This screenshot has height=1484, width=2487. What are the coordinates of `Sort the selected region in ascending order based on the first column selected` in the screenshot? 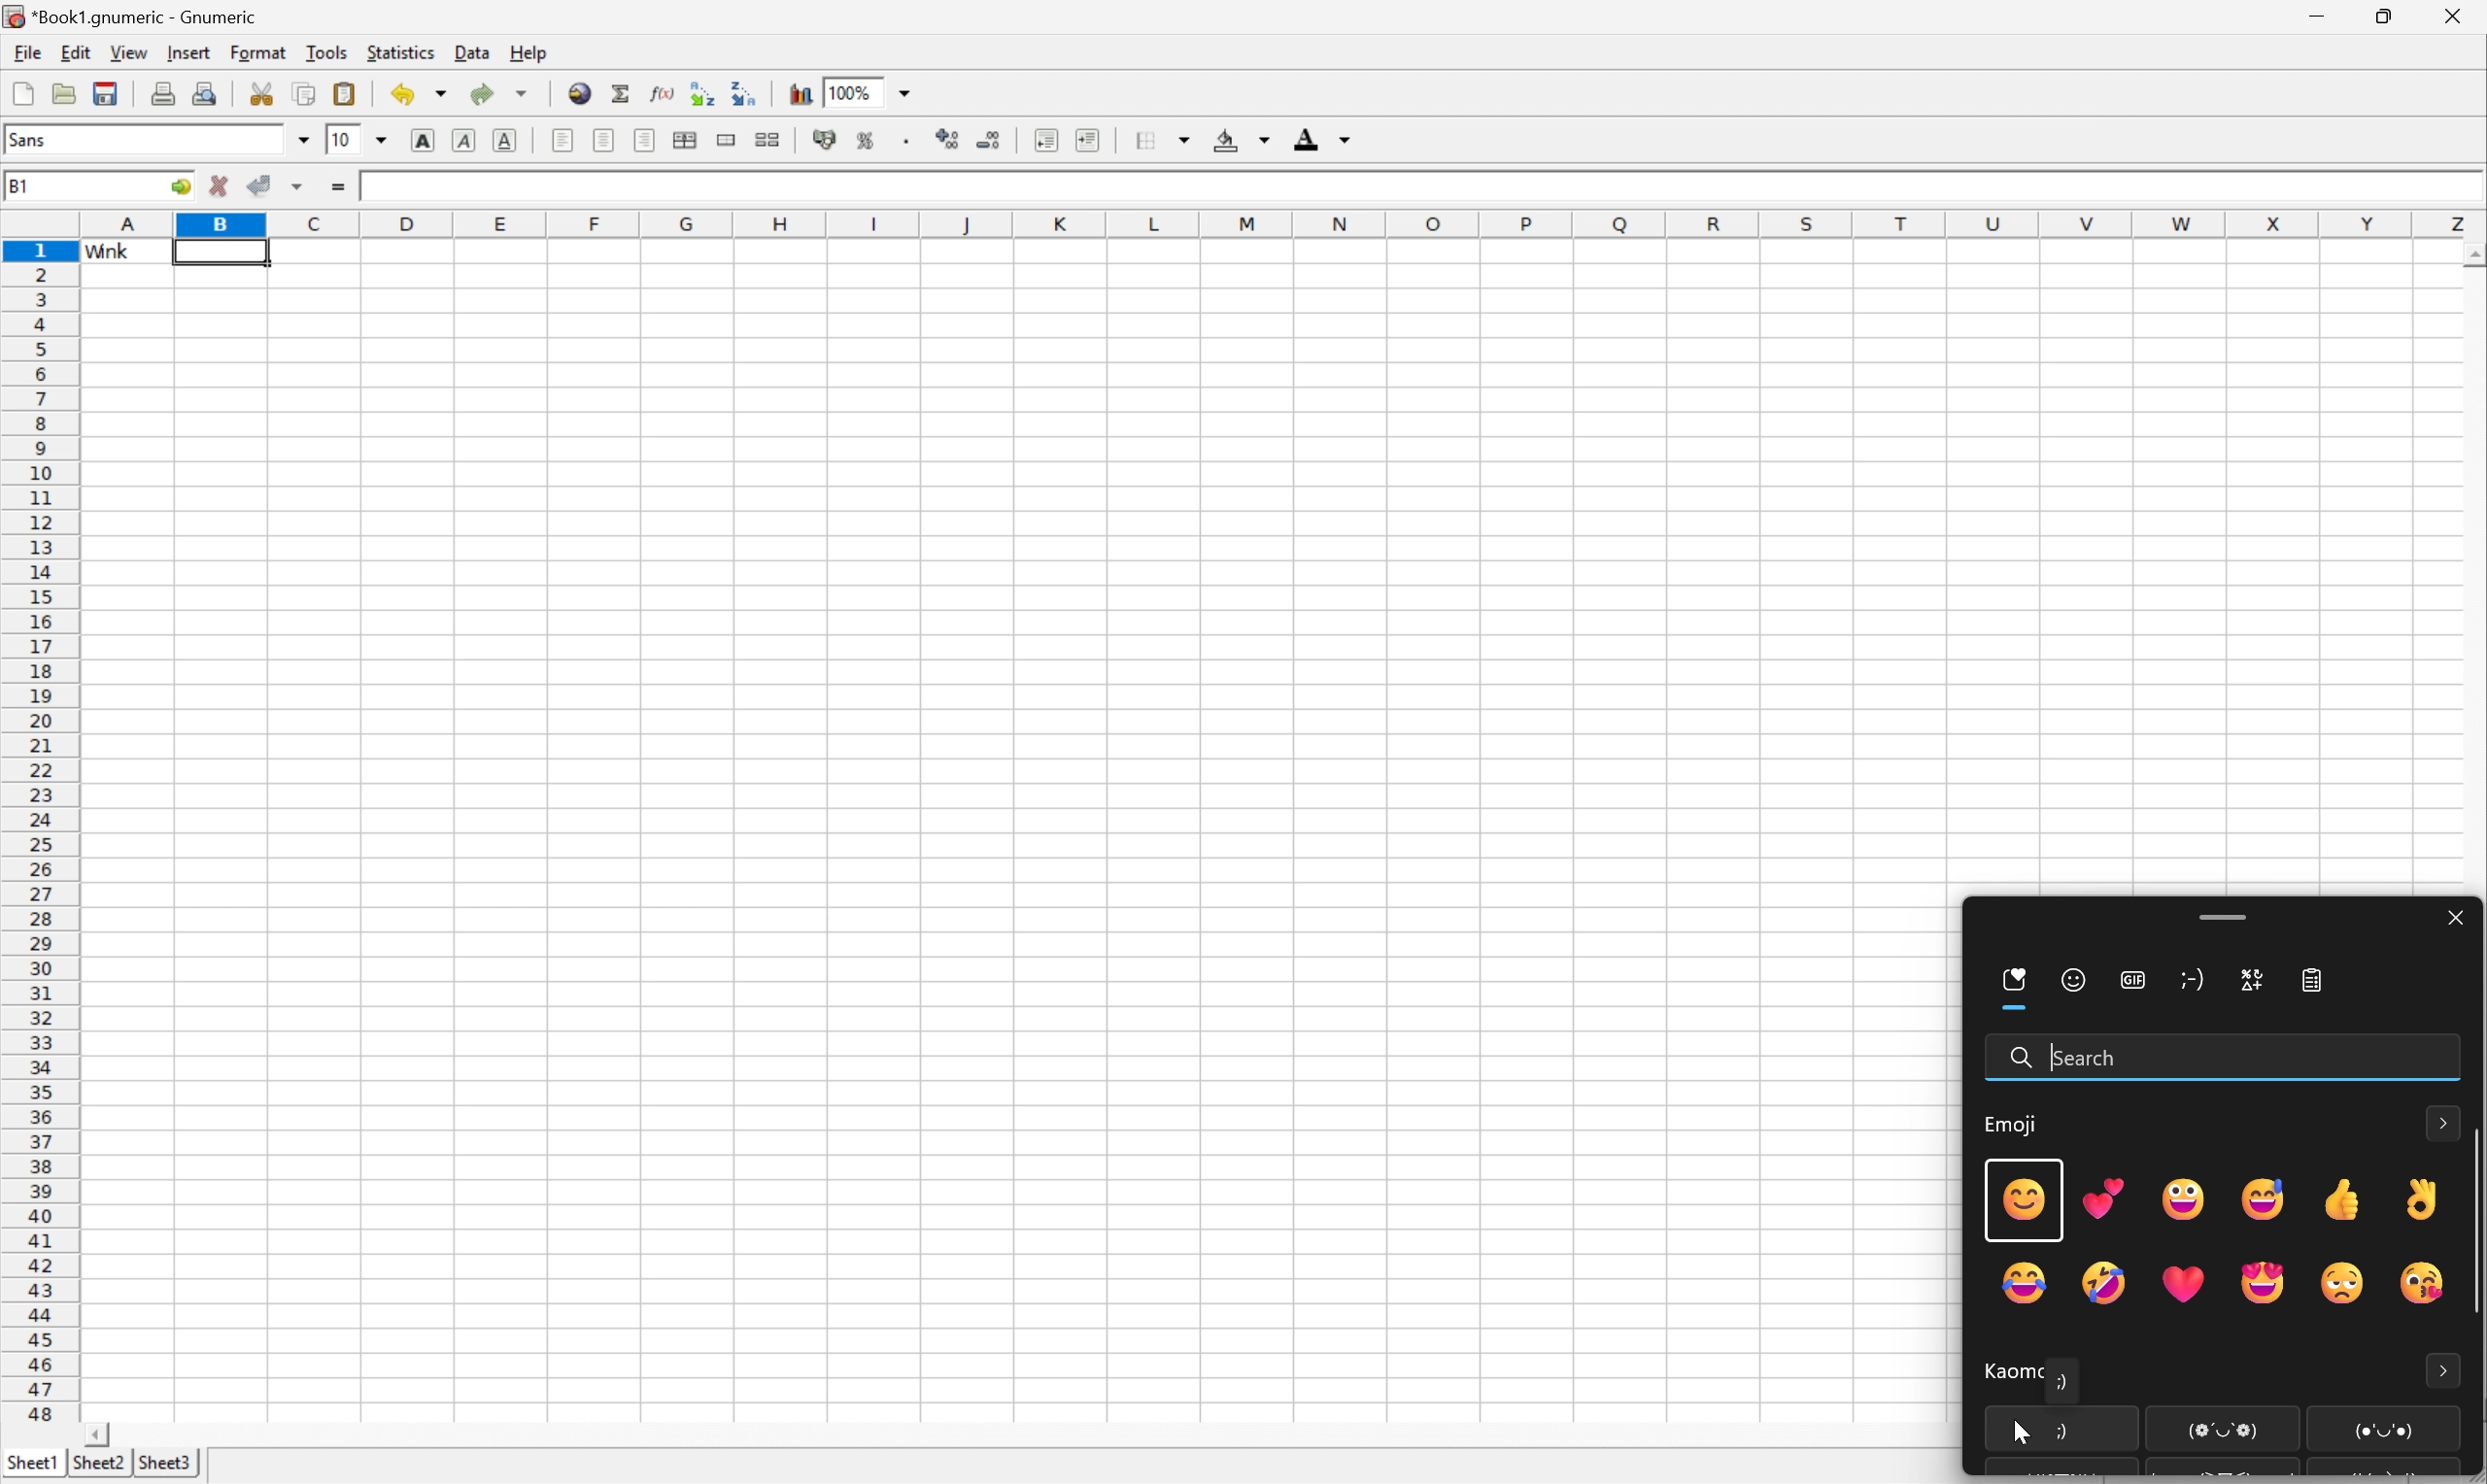 It's located at (704, 91).